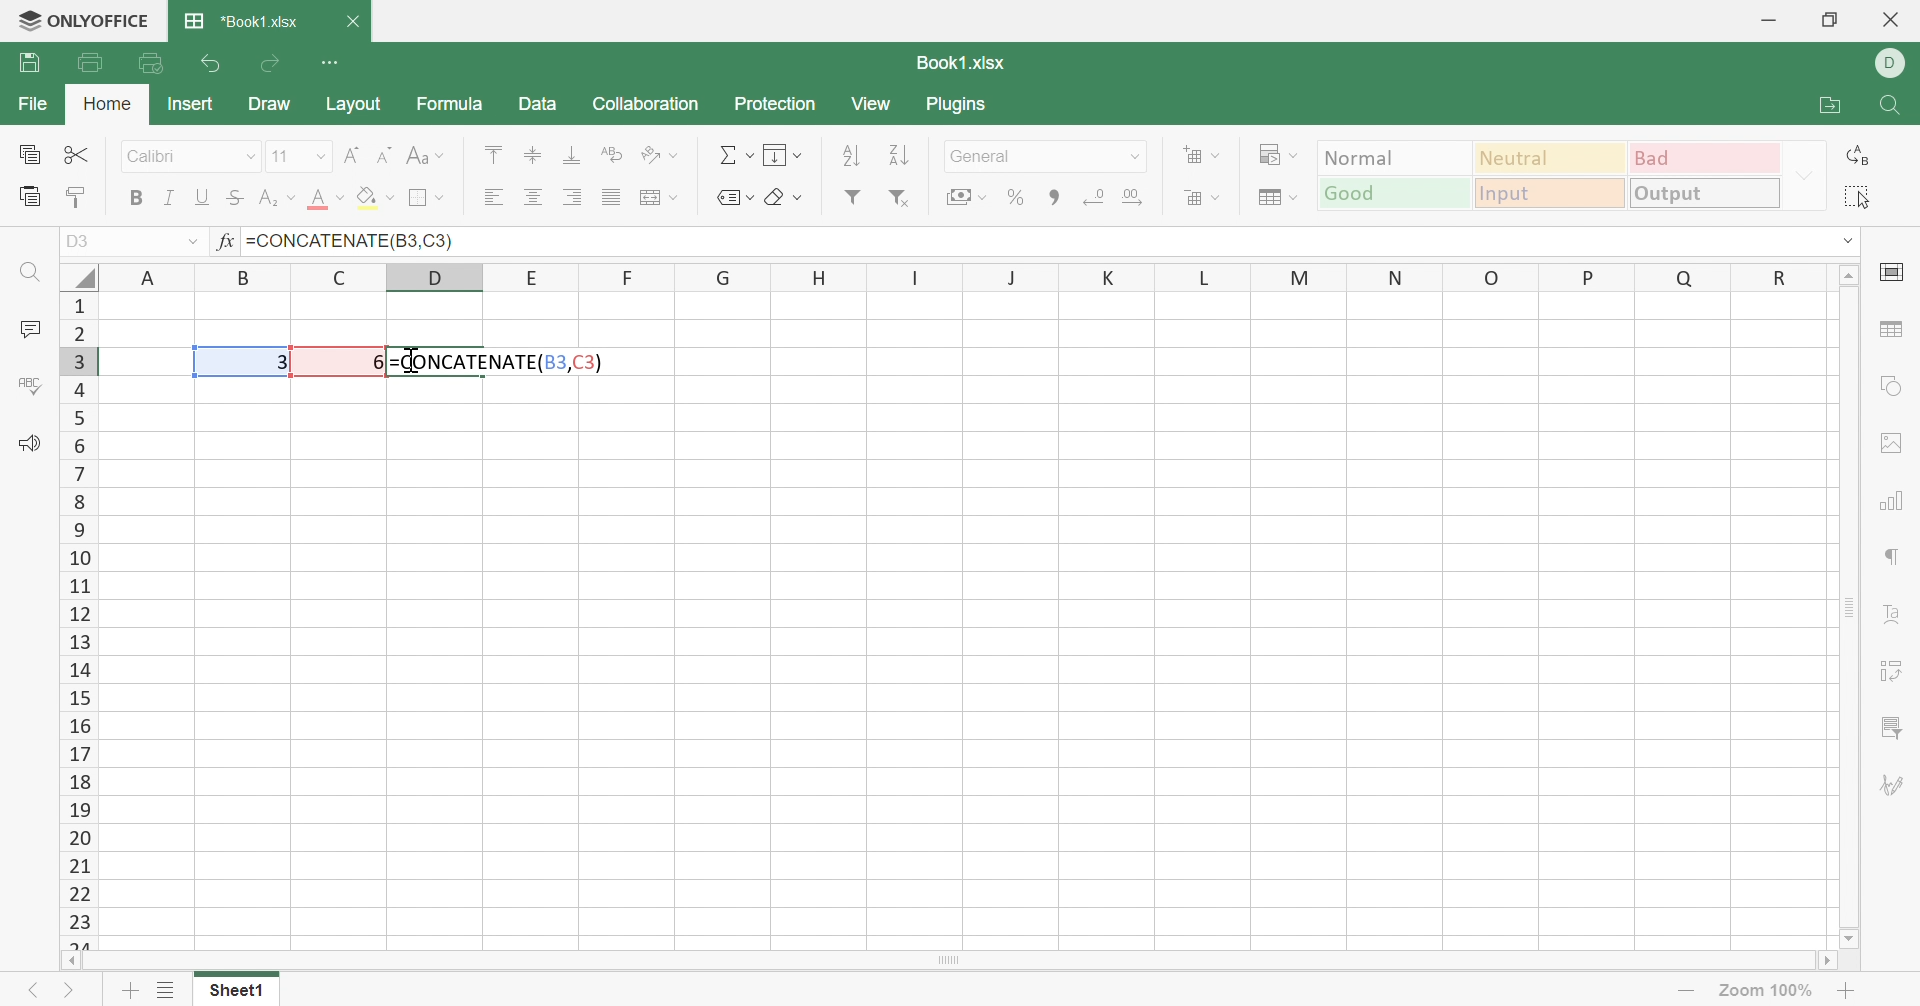 The width and height of the screenshot is (1920, 1006). What do you see at coordinates (1895, 611) in the screenshot?
I see `Text art settings` at bounding box center [1895, 611].